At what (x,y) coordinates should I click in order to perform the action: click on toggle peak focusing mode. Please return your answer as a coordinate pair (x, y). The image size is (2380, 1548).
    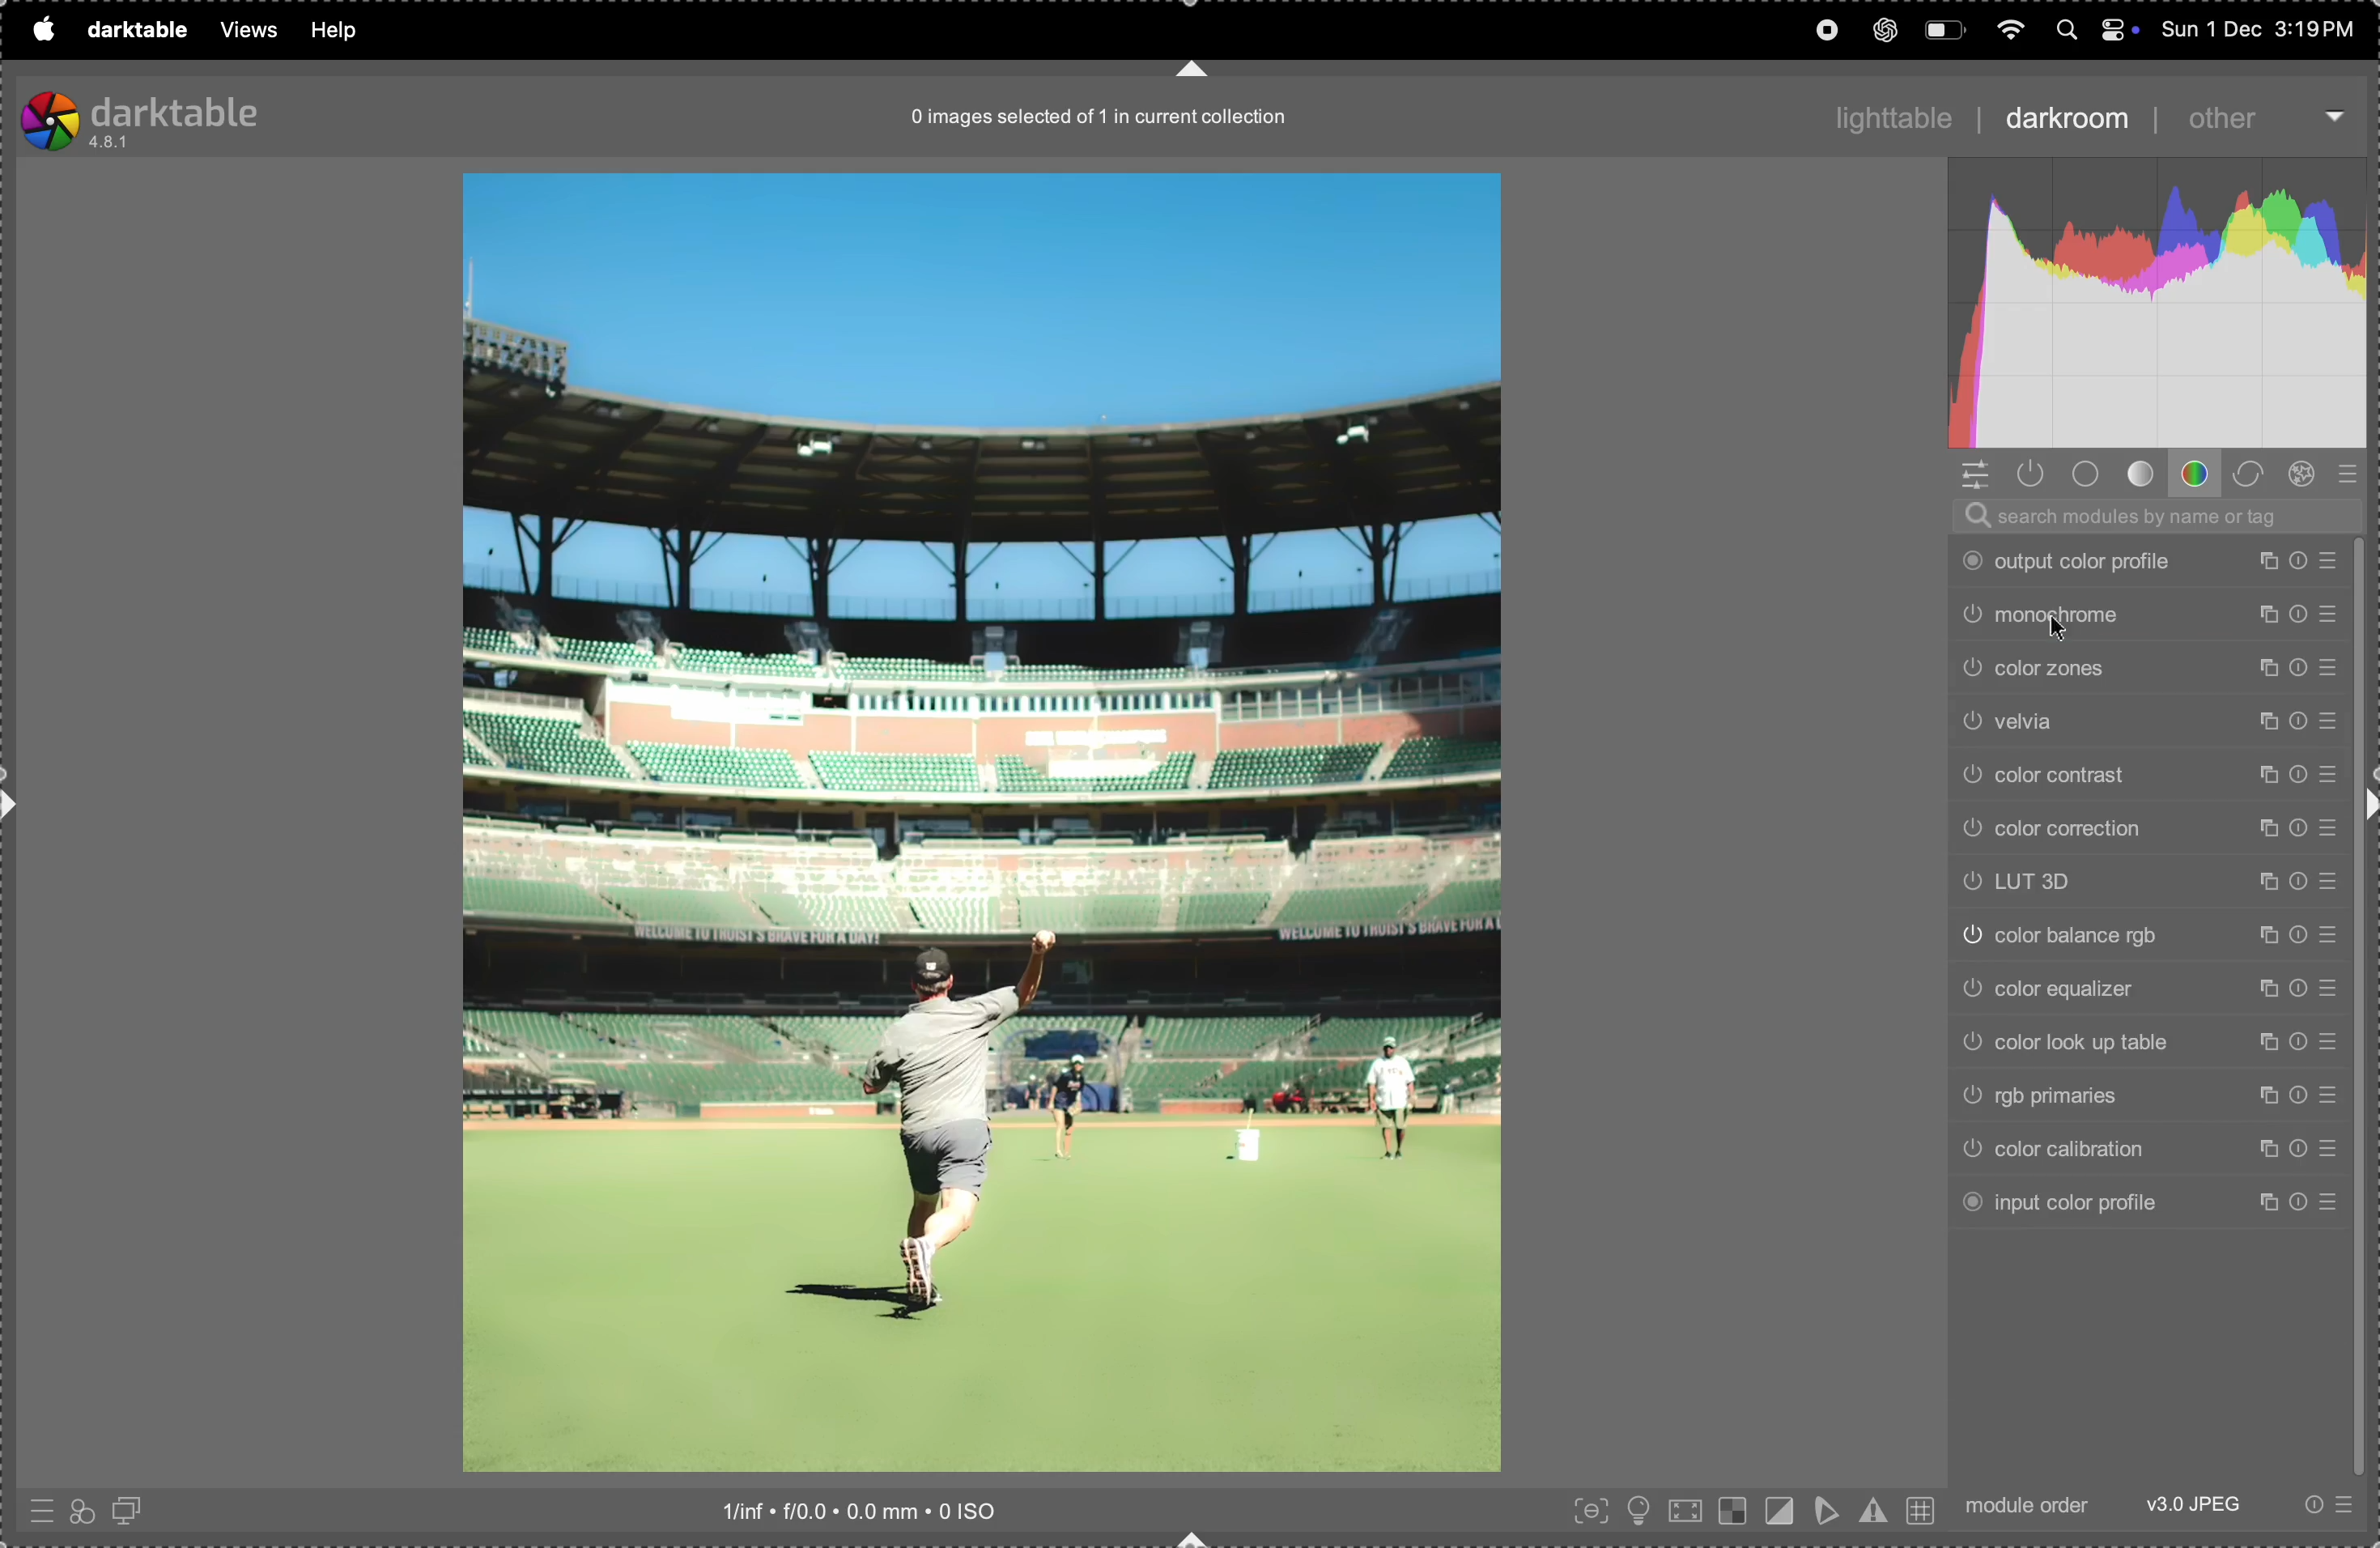
    Looking at the image, I should click on (1585, 1512).